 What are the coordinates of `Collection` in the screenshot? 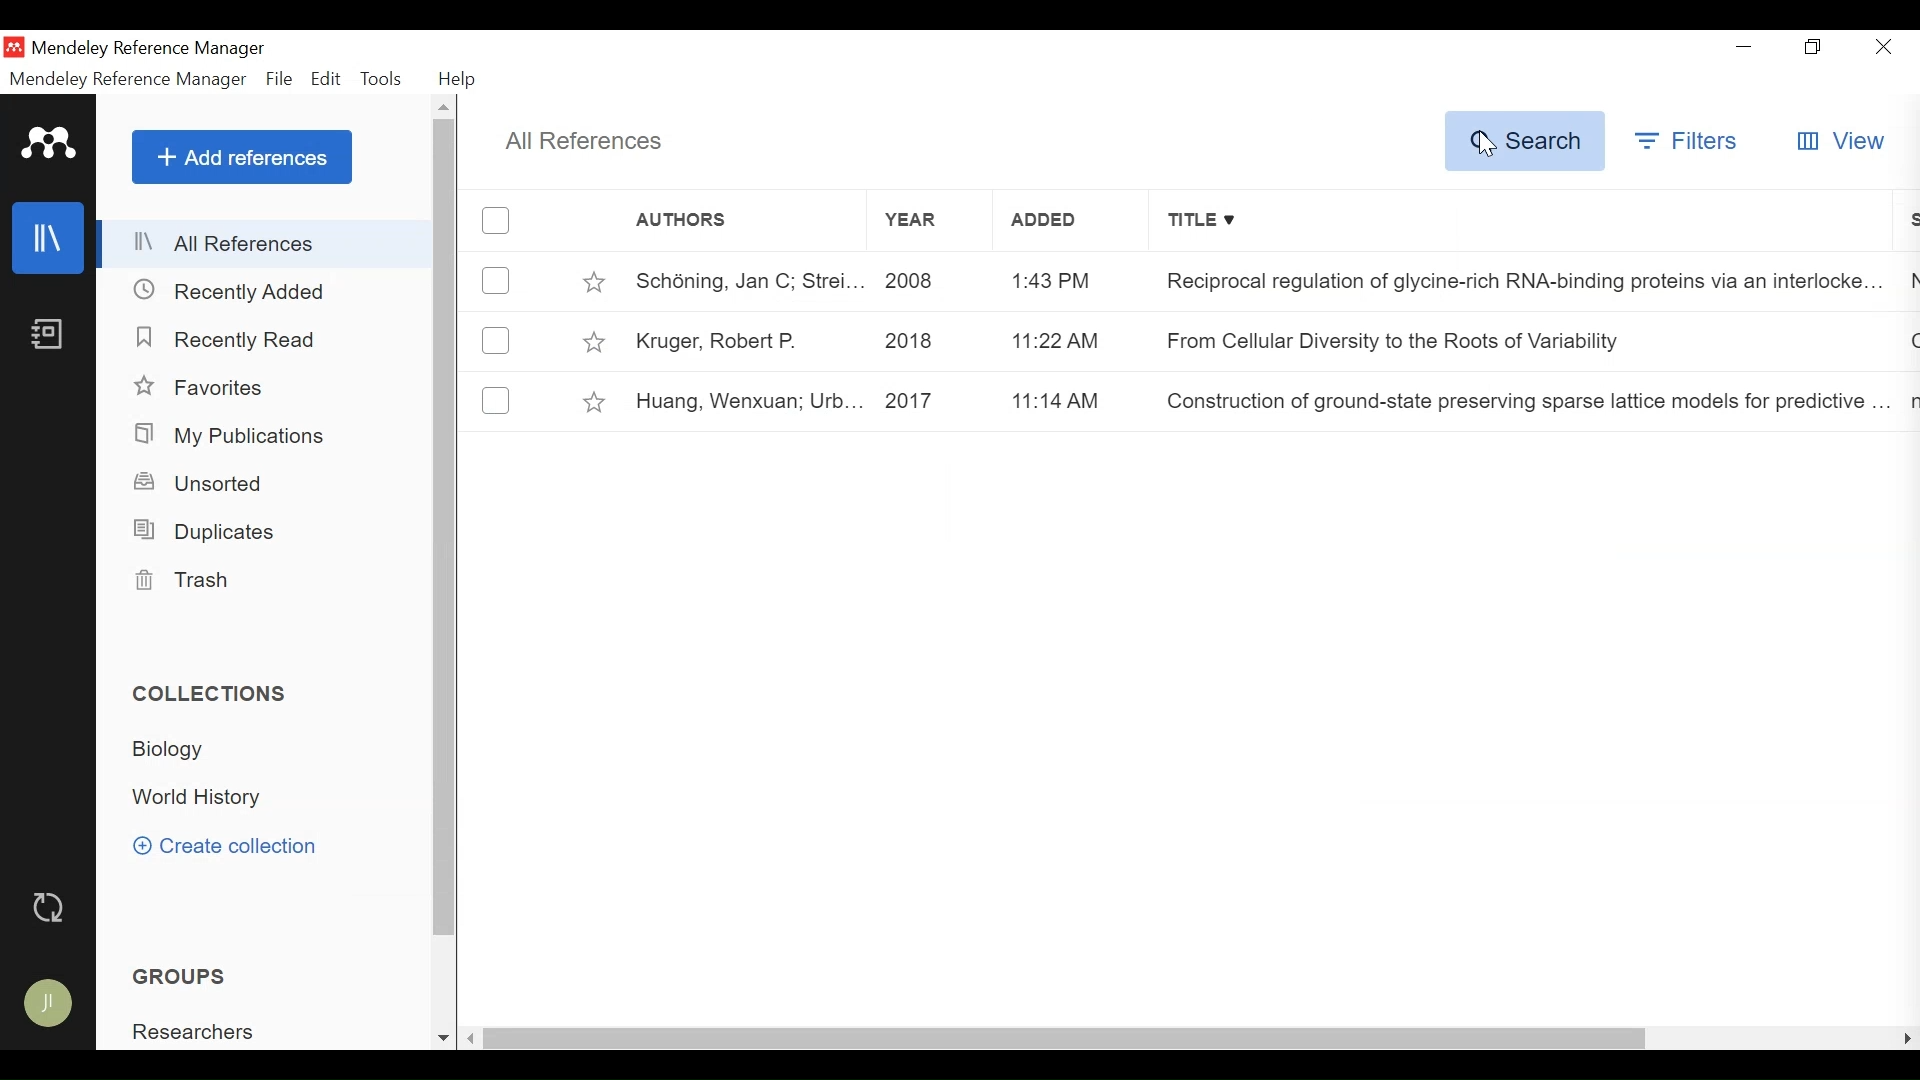 It's located at (202, 796).